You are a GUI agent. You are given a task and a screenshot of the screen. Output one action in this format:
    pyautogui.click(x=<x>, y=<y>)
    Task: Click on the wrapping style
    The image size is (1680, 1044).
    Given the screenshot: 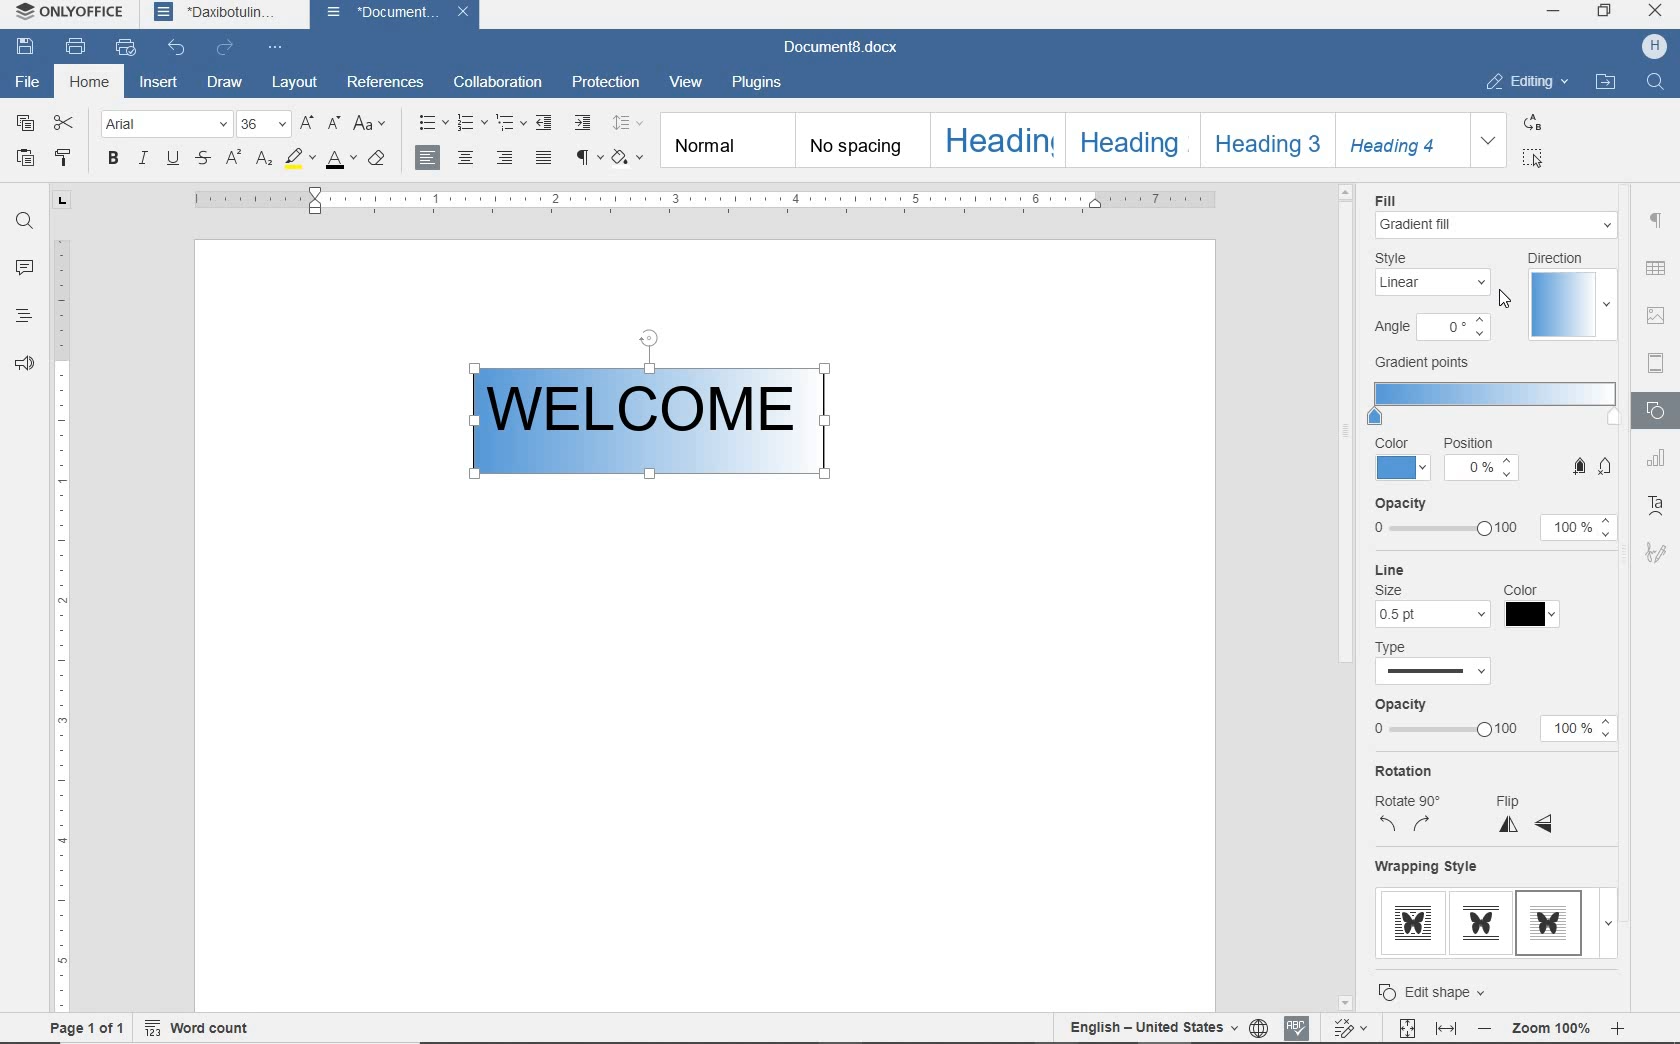 What is the action you would take?
    pyautogui.click(x=1501, y=928)
    